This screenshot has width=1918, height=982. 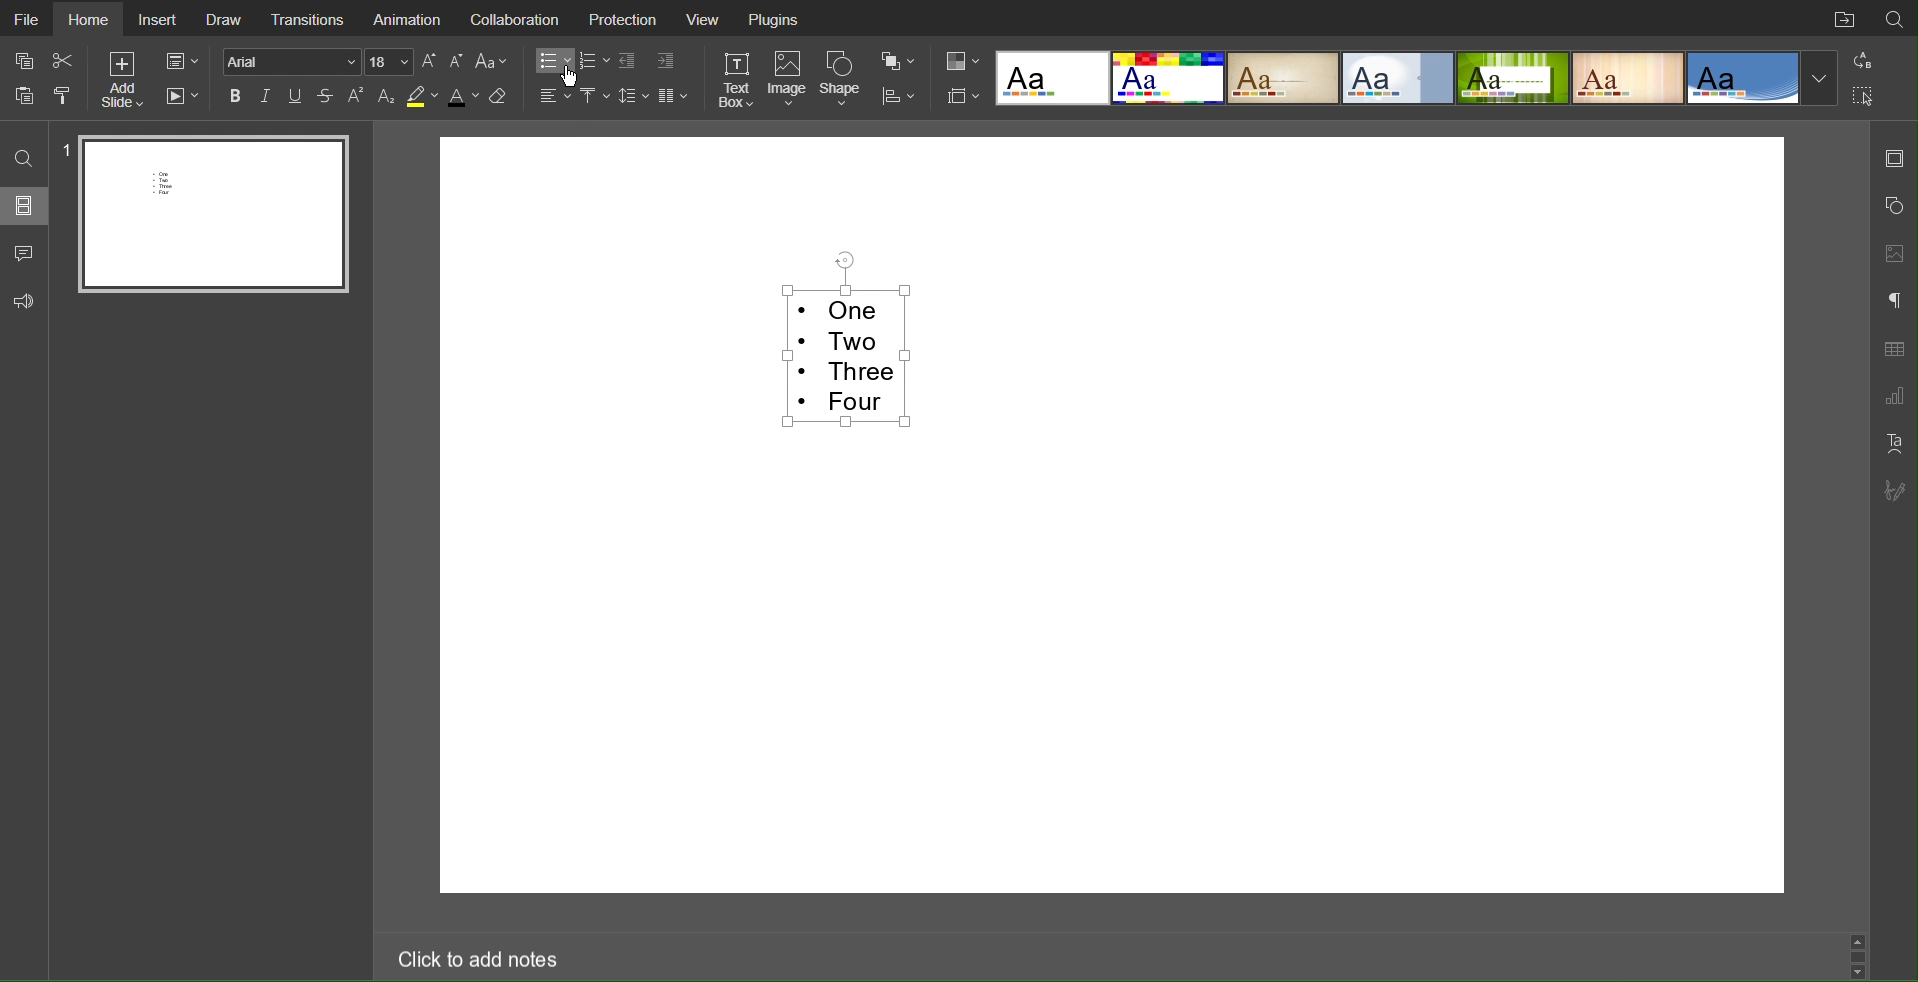 What do you see at coordinates (1859, 61) in the screenshot?
I see `Replace` at bounding box center [1859, 61].